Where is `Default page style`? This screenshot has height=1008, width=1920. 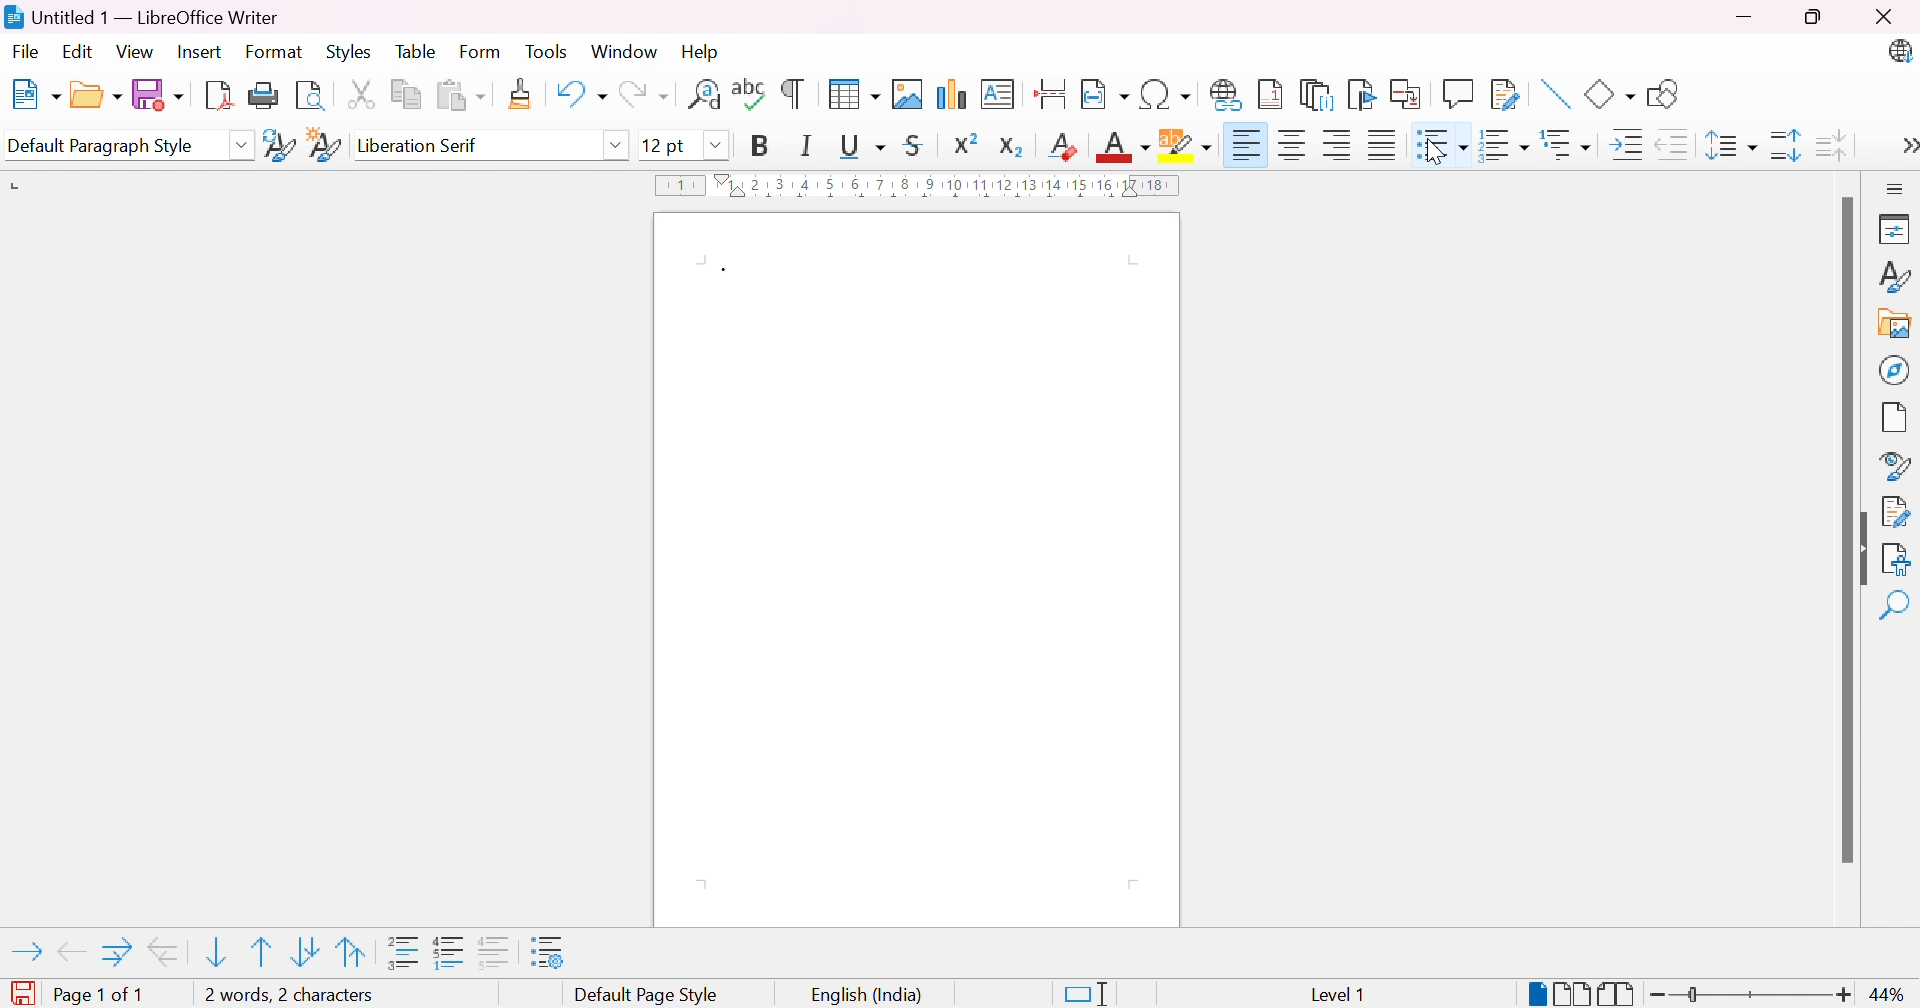 Default page style is located at coordinates (649, 994).